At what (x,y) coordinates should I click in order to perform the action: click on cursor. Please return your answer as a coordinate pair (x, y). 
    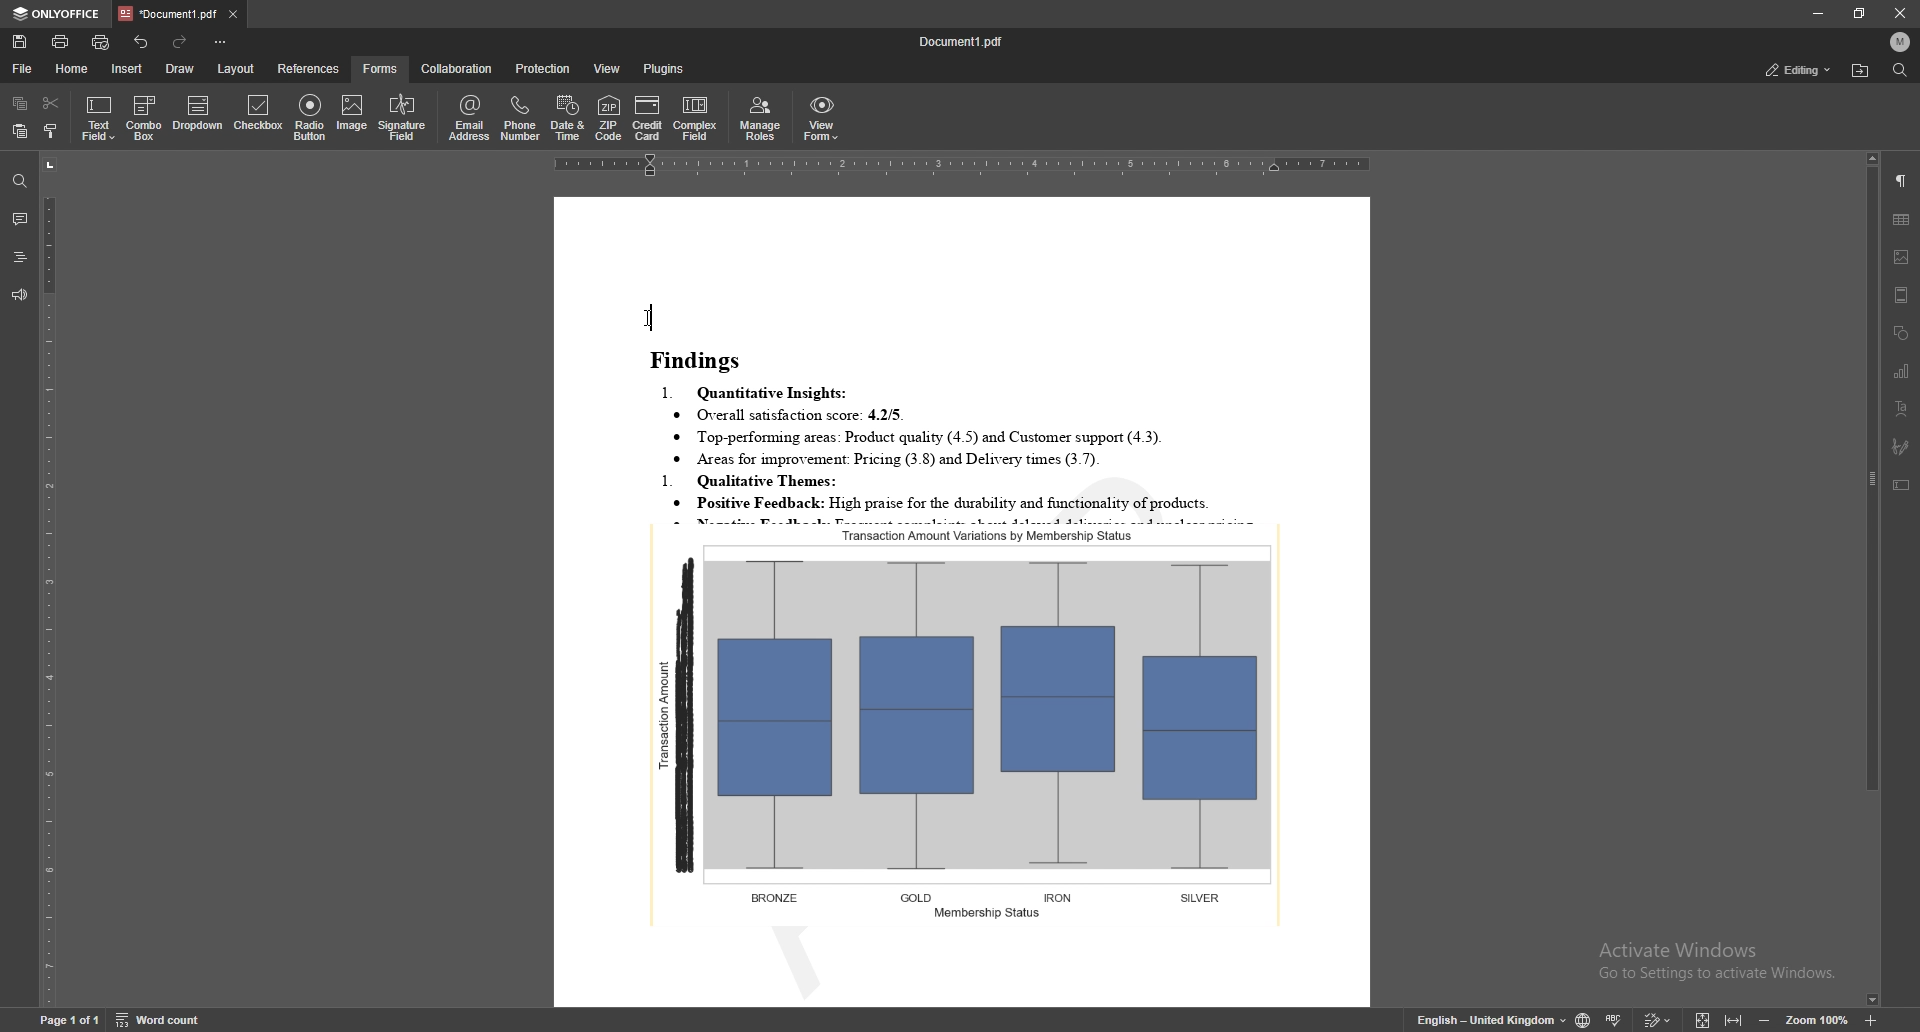
    Looking at the image, I should click on (649, 317).